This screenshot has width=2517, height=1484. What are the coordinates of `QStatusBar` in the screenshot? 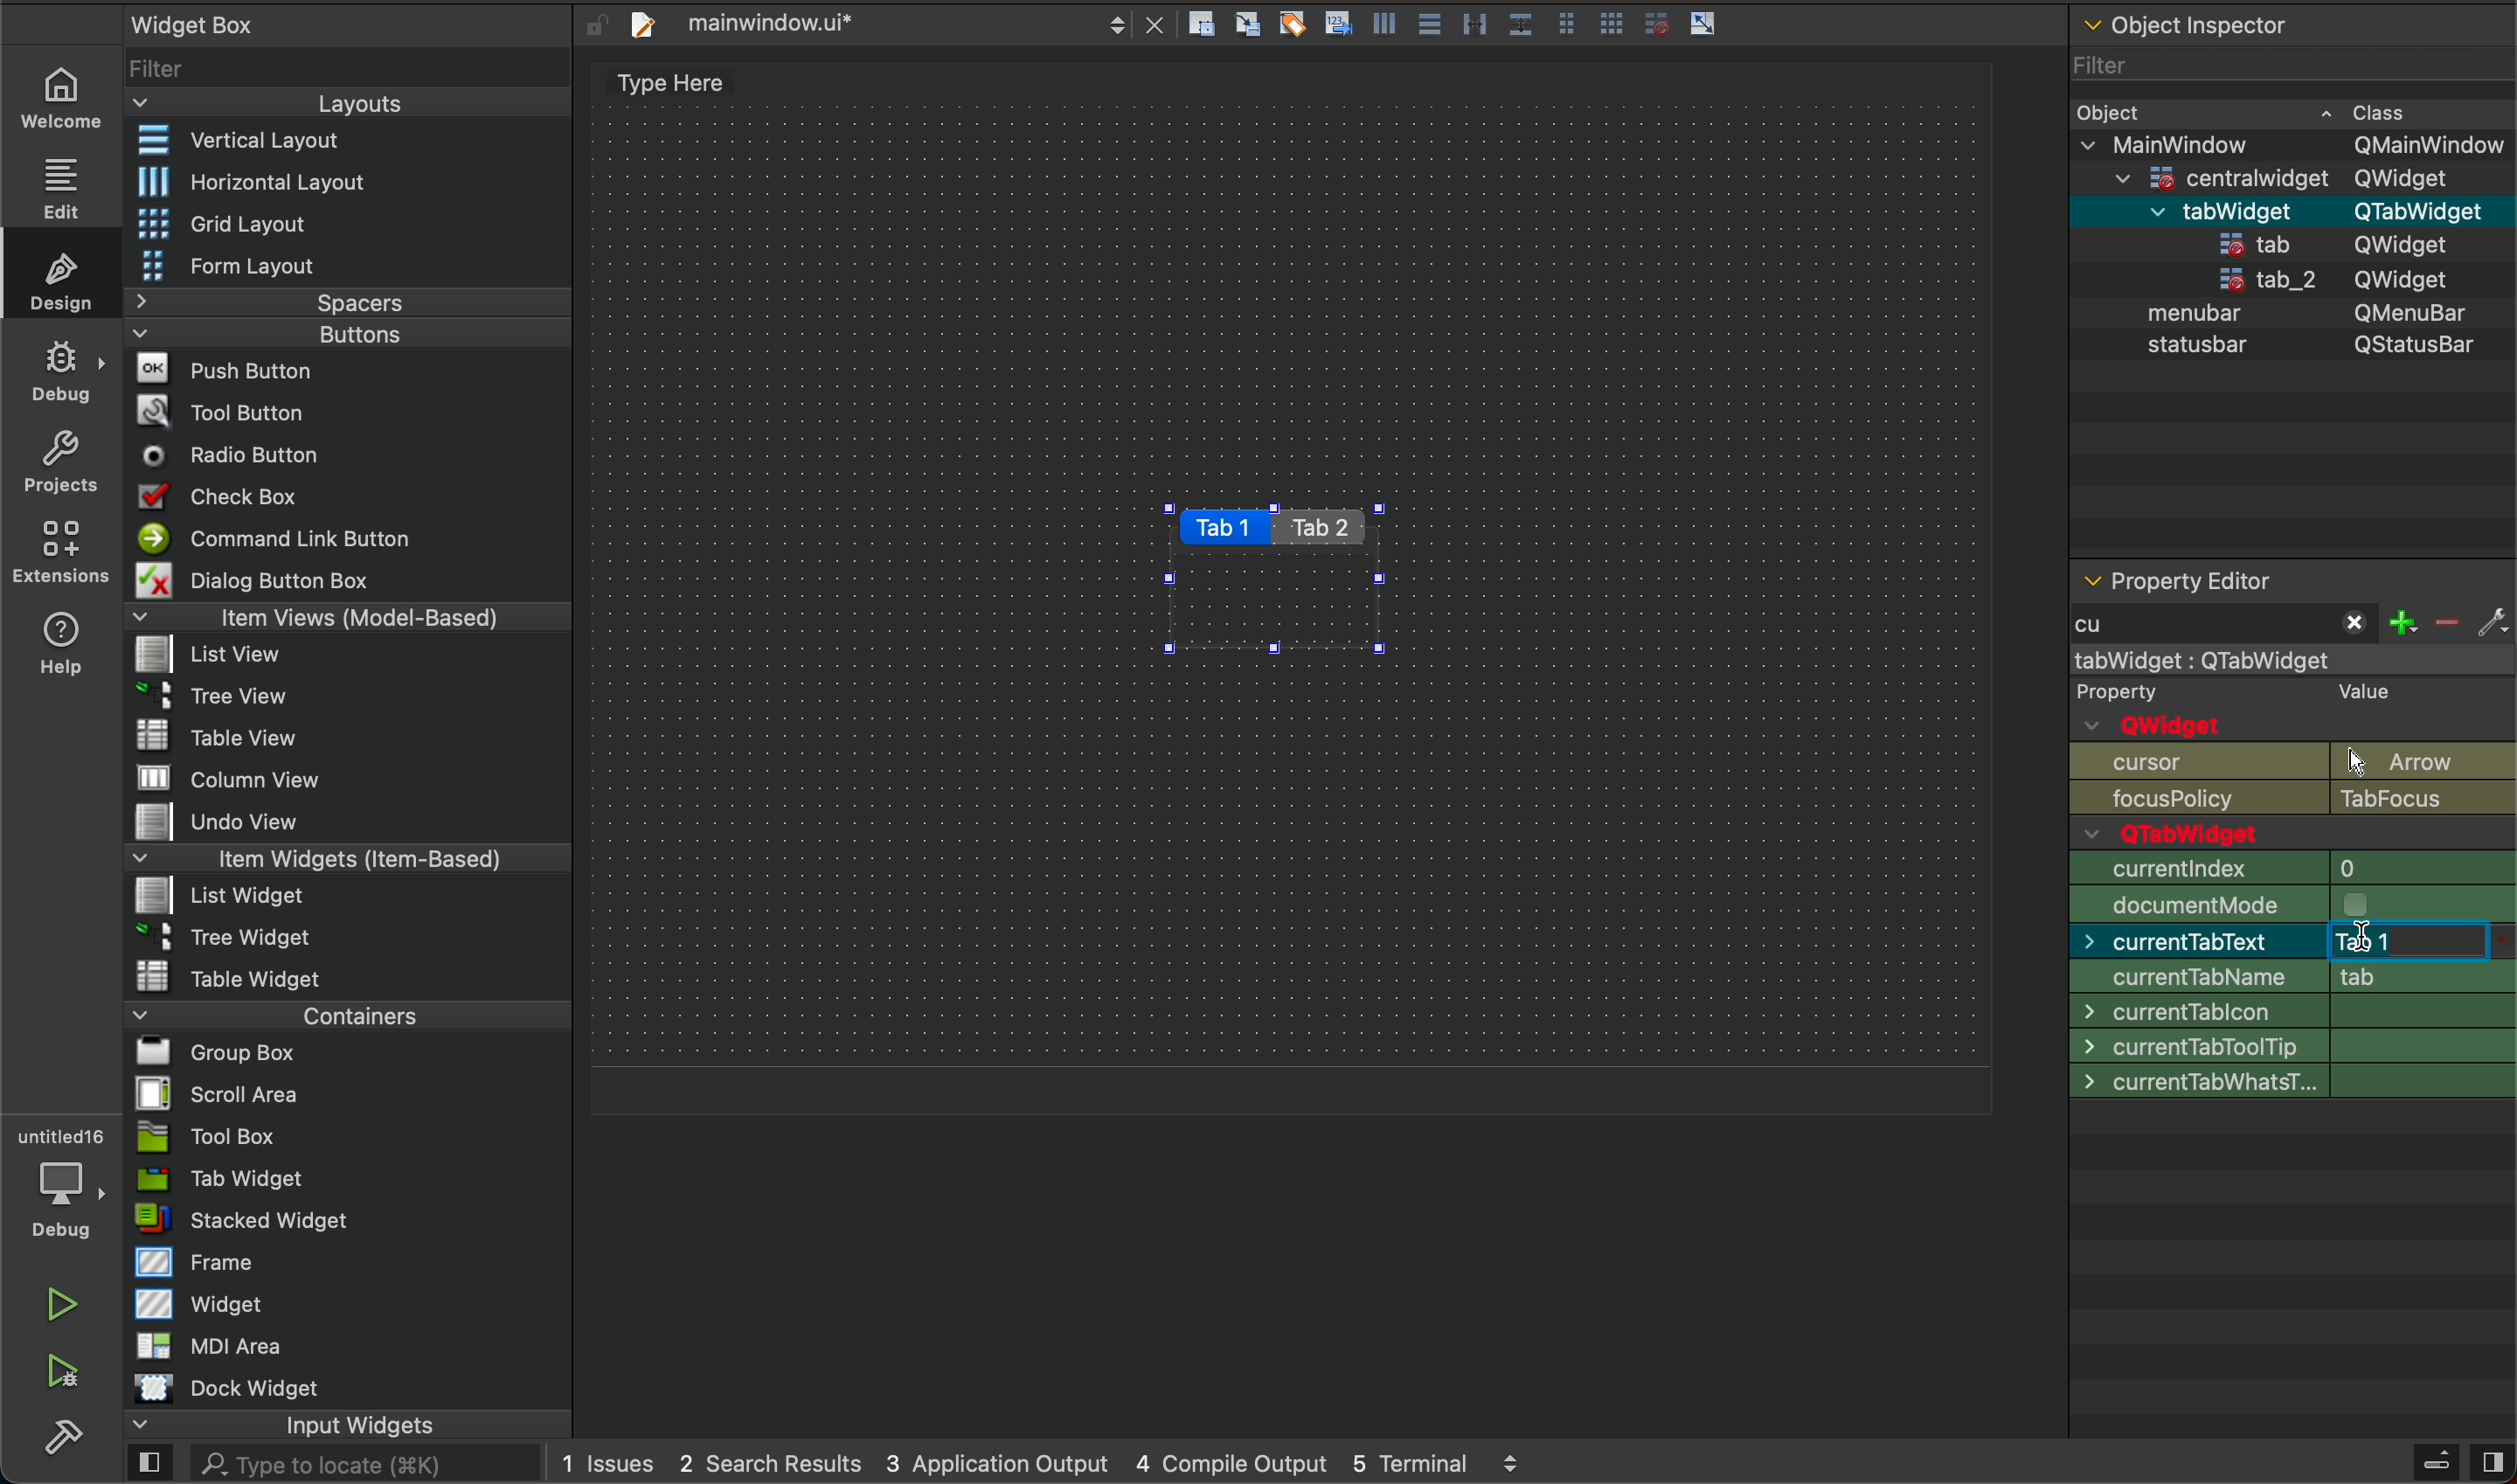 It's located at (2395, 344).